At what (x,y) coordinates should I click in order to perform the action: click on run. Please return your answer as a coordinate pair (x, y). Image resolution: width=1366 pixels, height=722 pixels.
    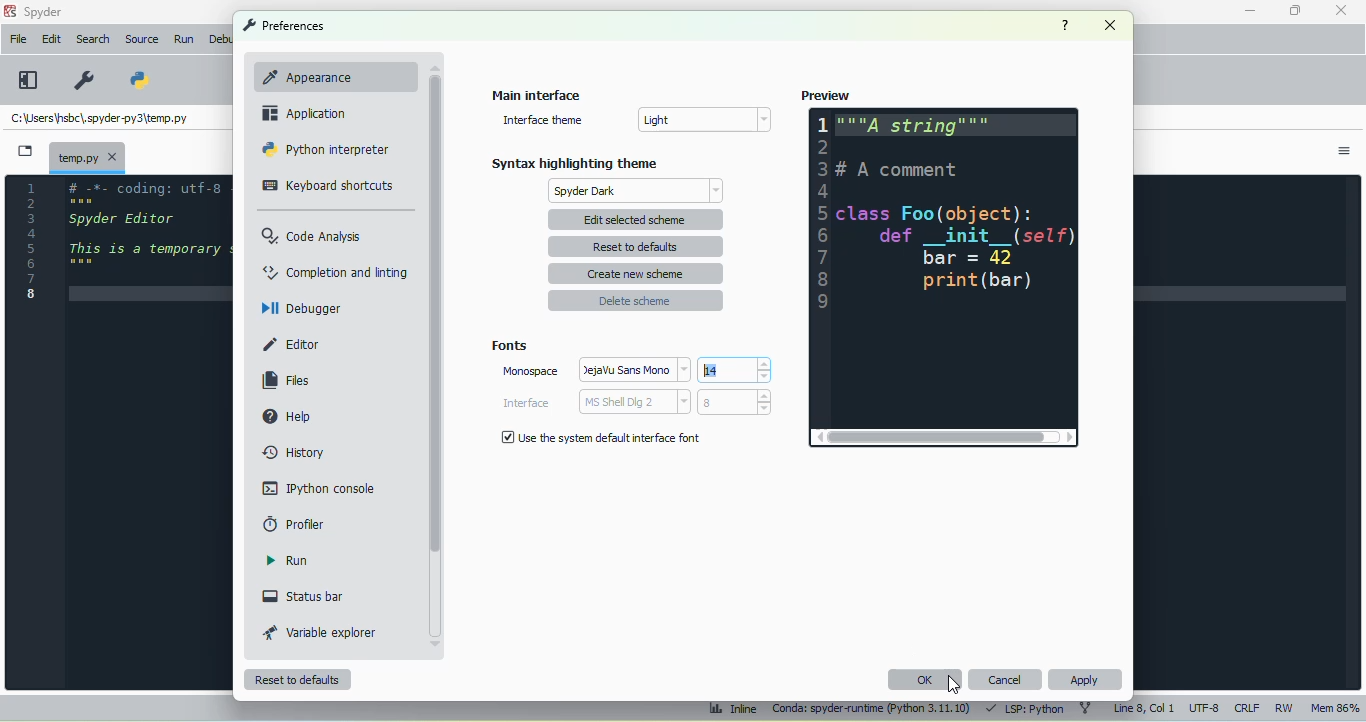
    Looking at the image, I should click on (186, 40).